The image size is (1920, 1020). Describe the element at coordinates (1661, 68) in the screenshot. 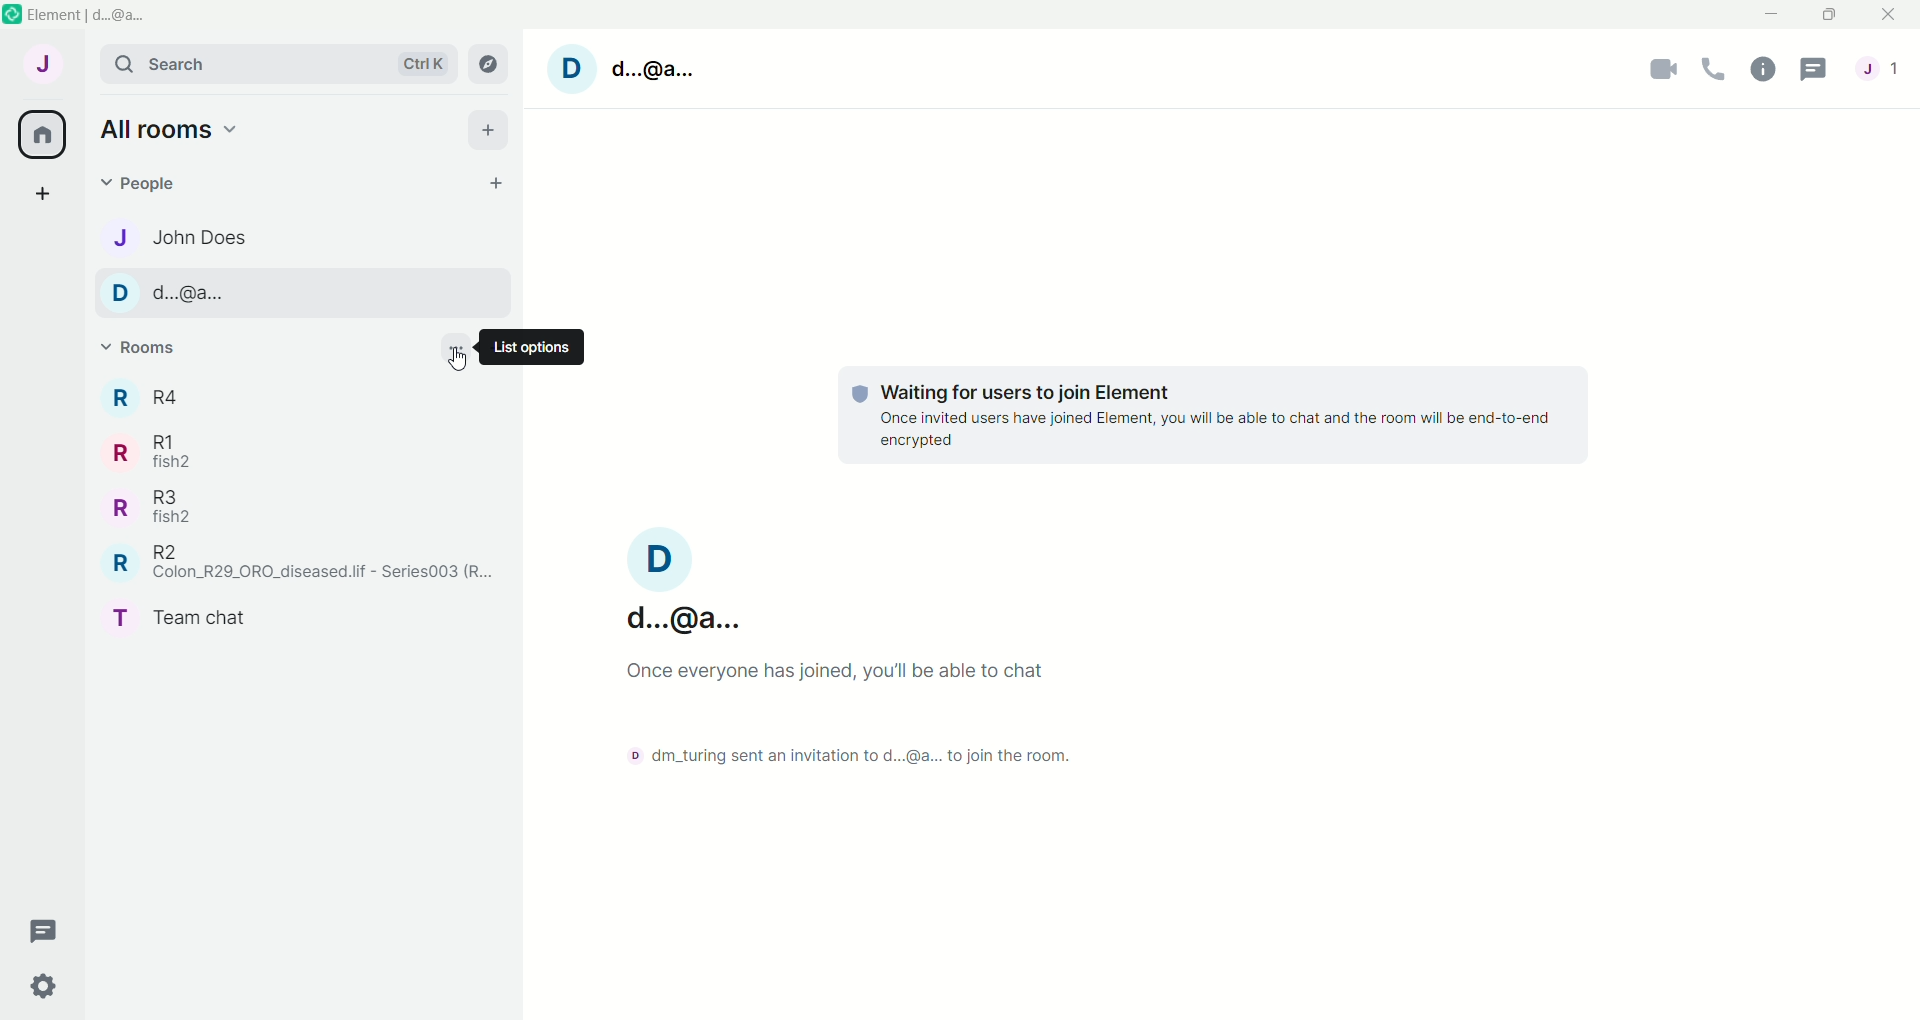

I see `Video Call` at that location.